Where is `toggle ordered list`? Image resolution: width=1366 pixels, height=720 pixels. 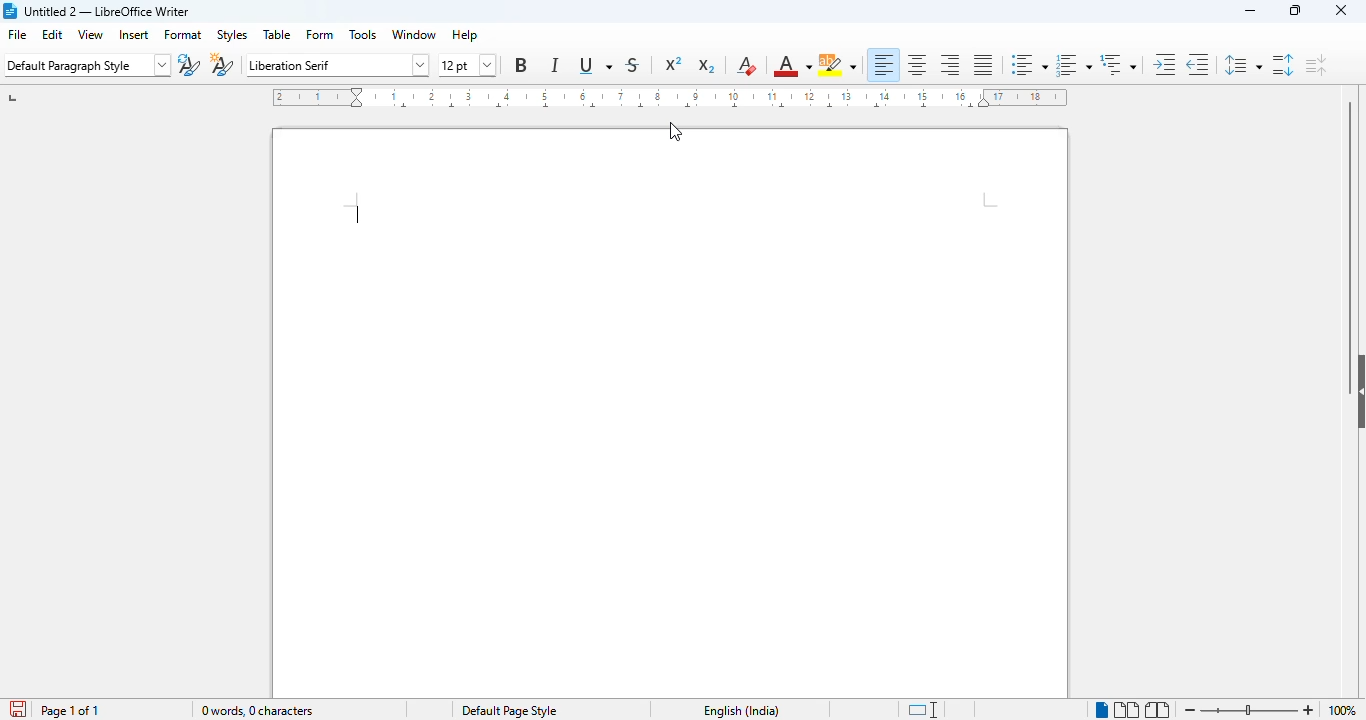 toggle ordered list is located at coordinates (1072, 65).